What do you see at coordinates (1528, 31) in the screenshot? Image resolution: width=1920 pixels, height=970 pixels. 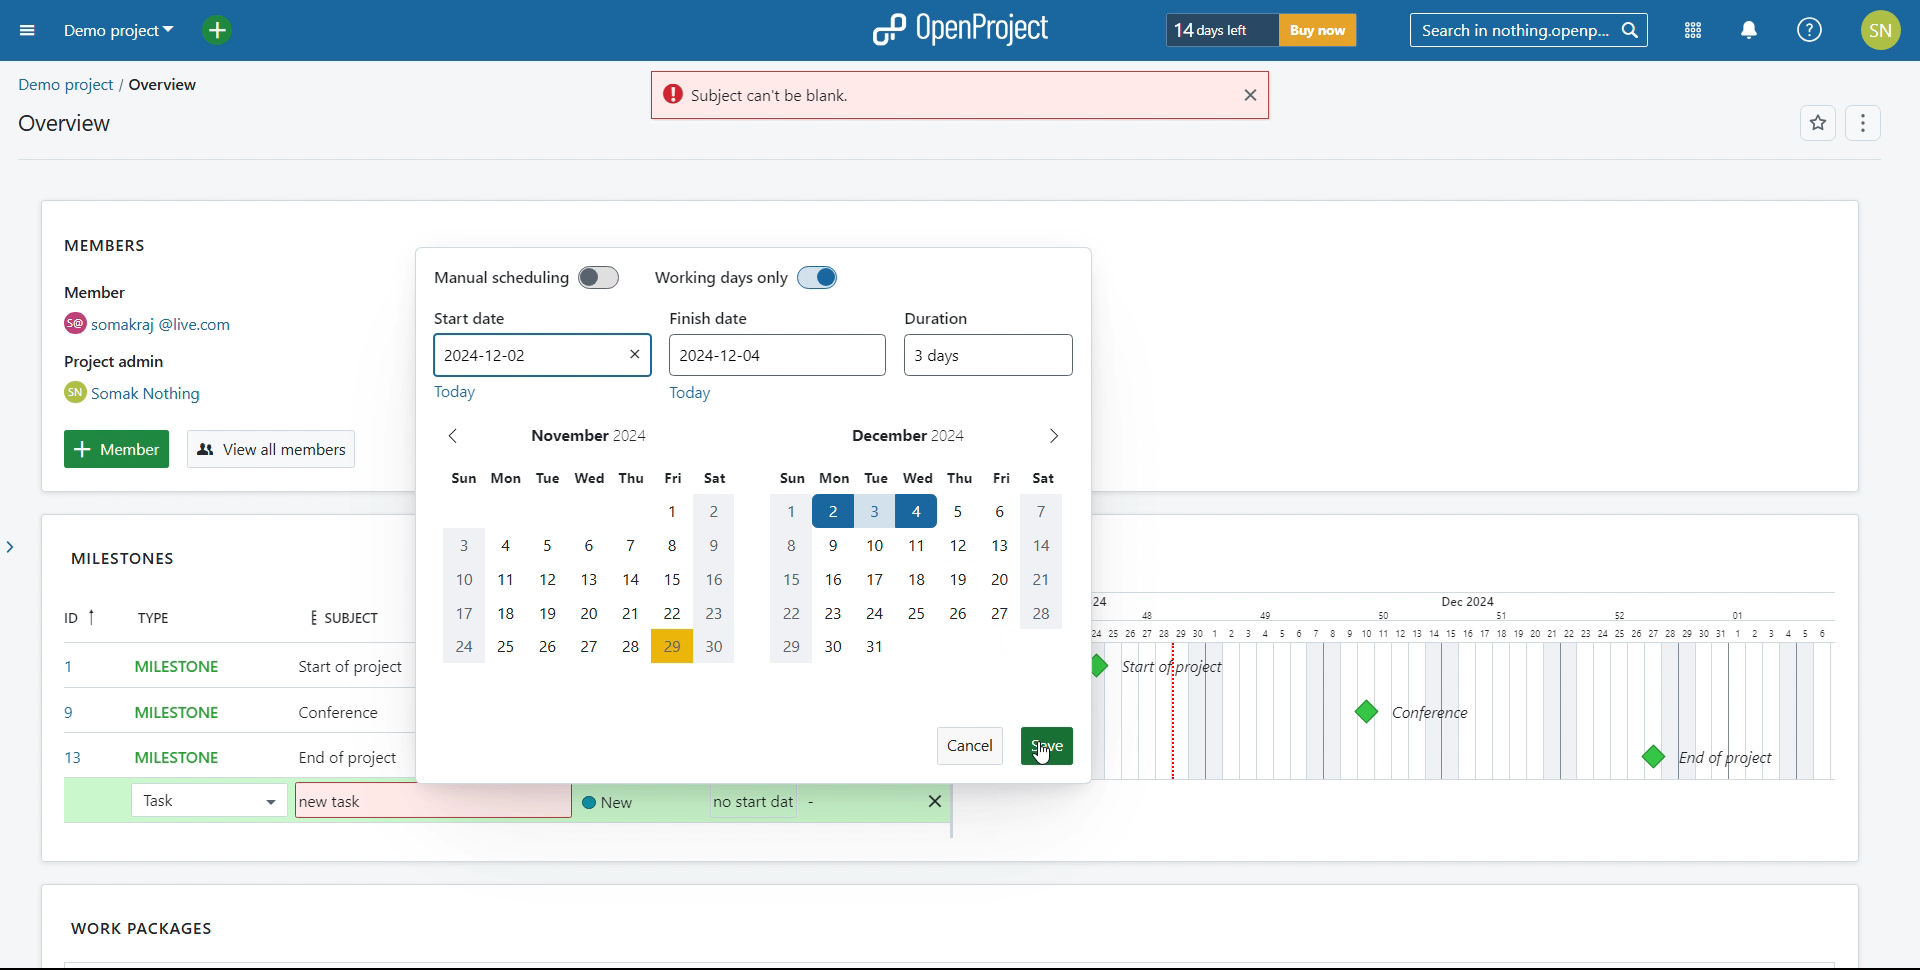 I see `search` at bounding box center [1528, 31].